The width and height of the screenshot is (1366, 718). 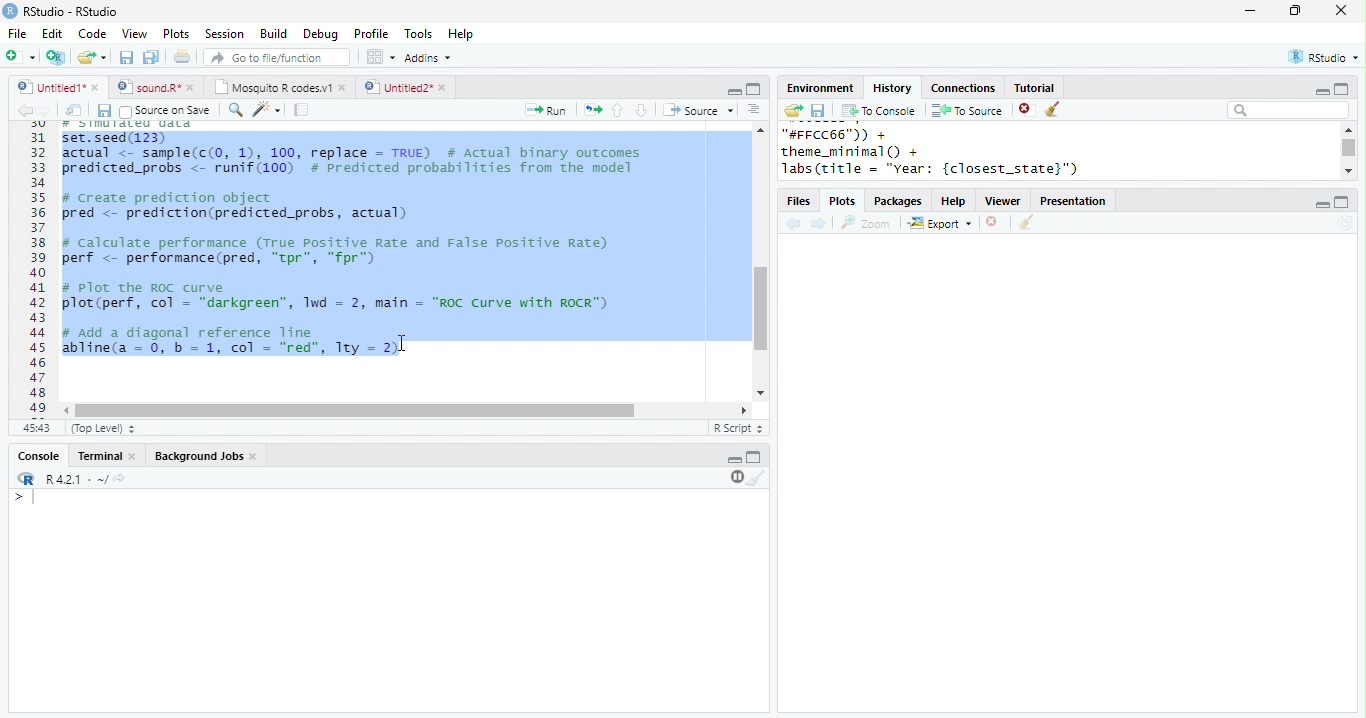 I want to click on close, so click(x=194, y=87).